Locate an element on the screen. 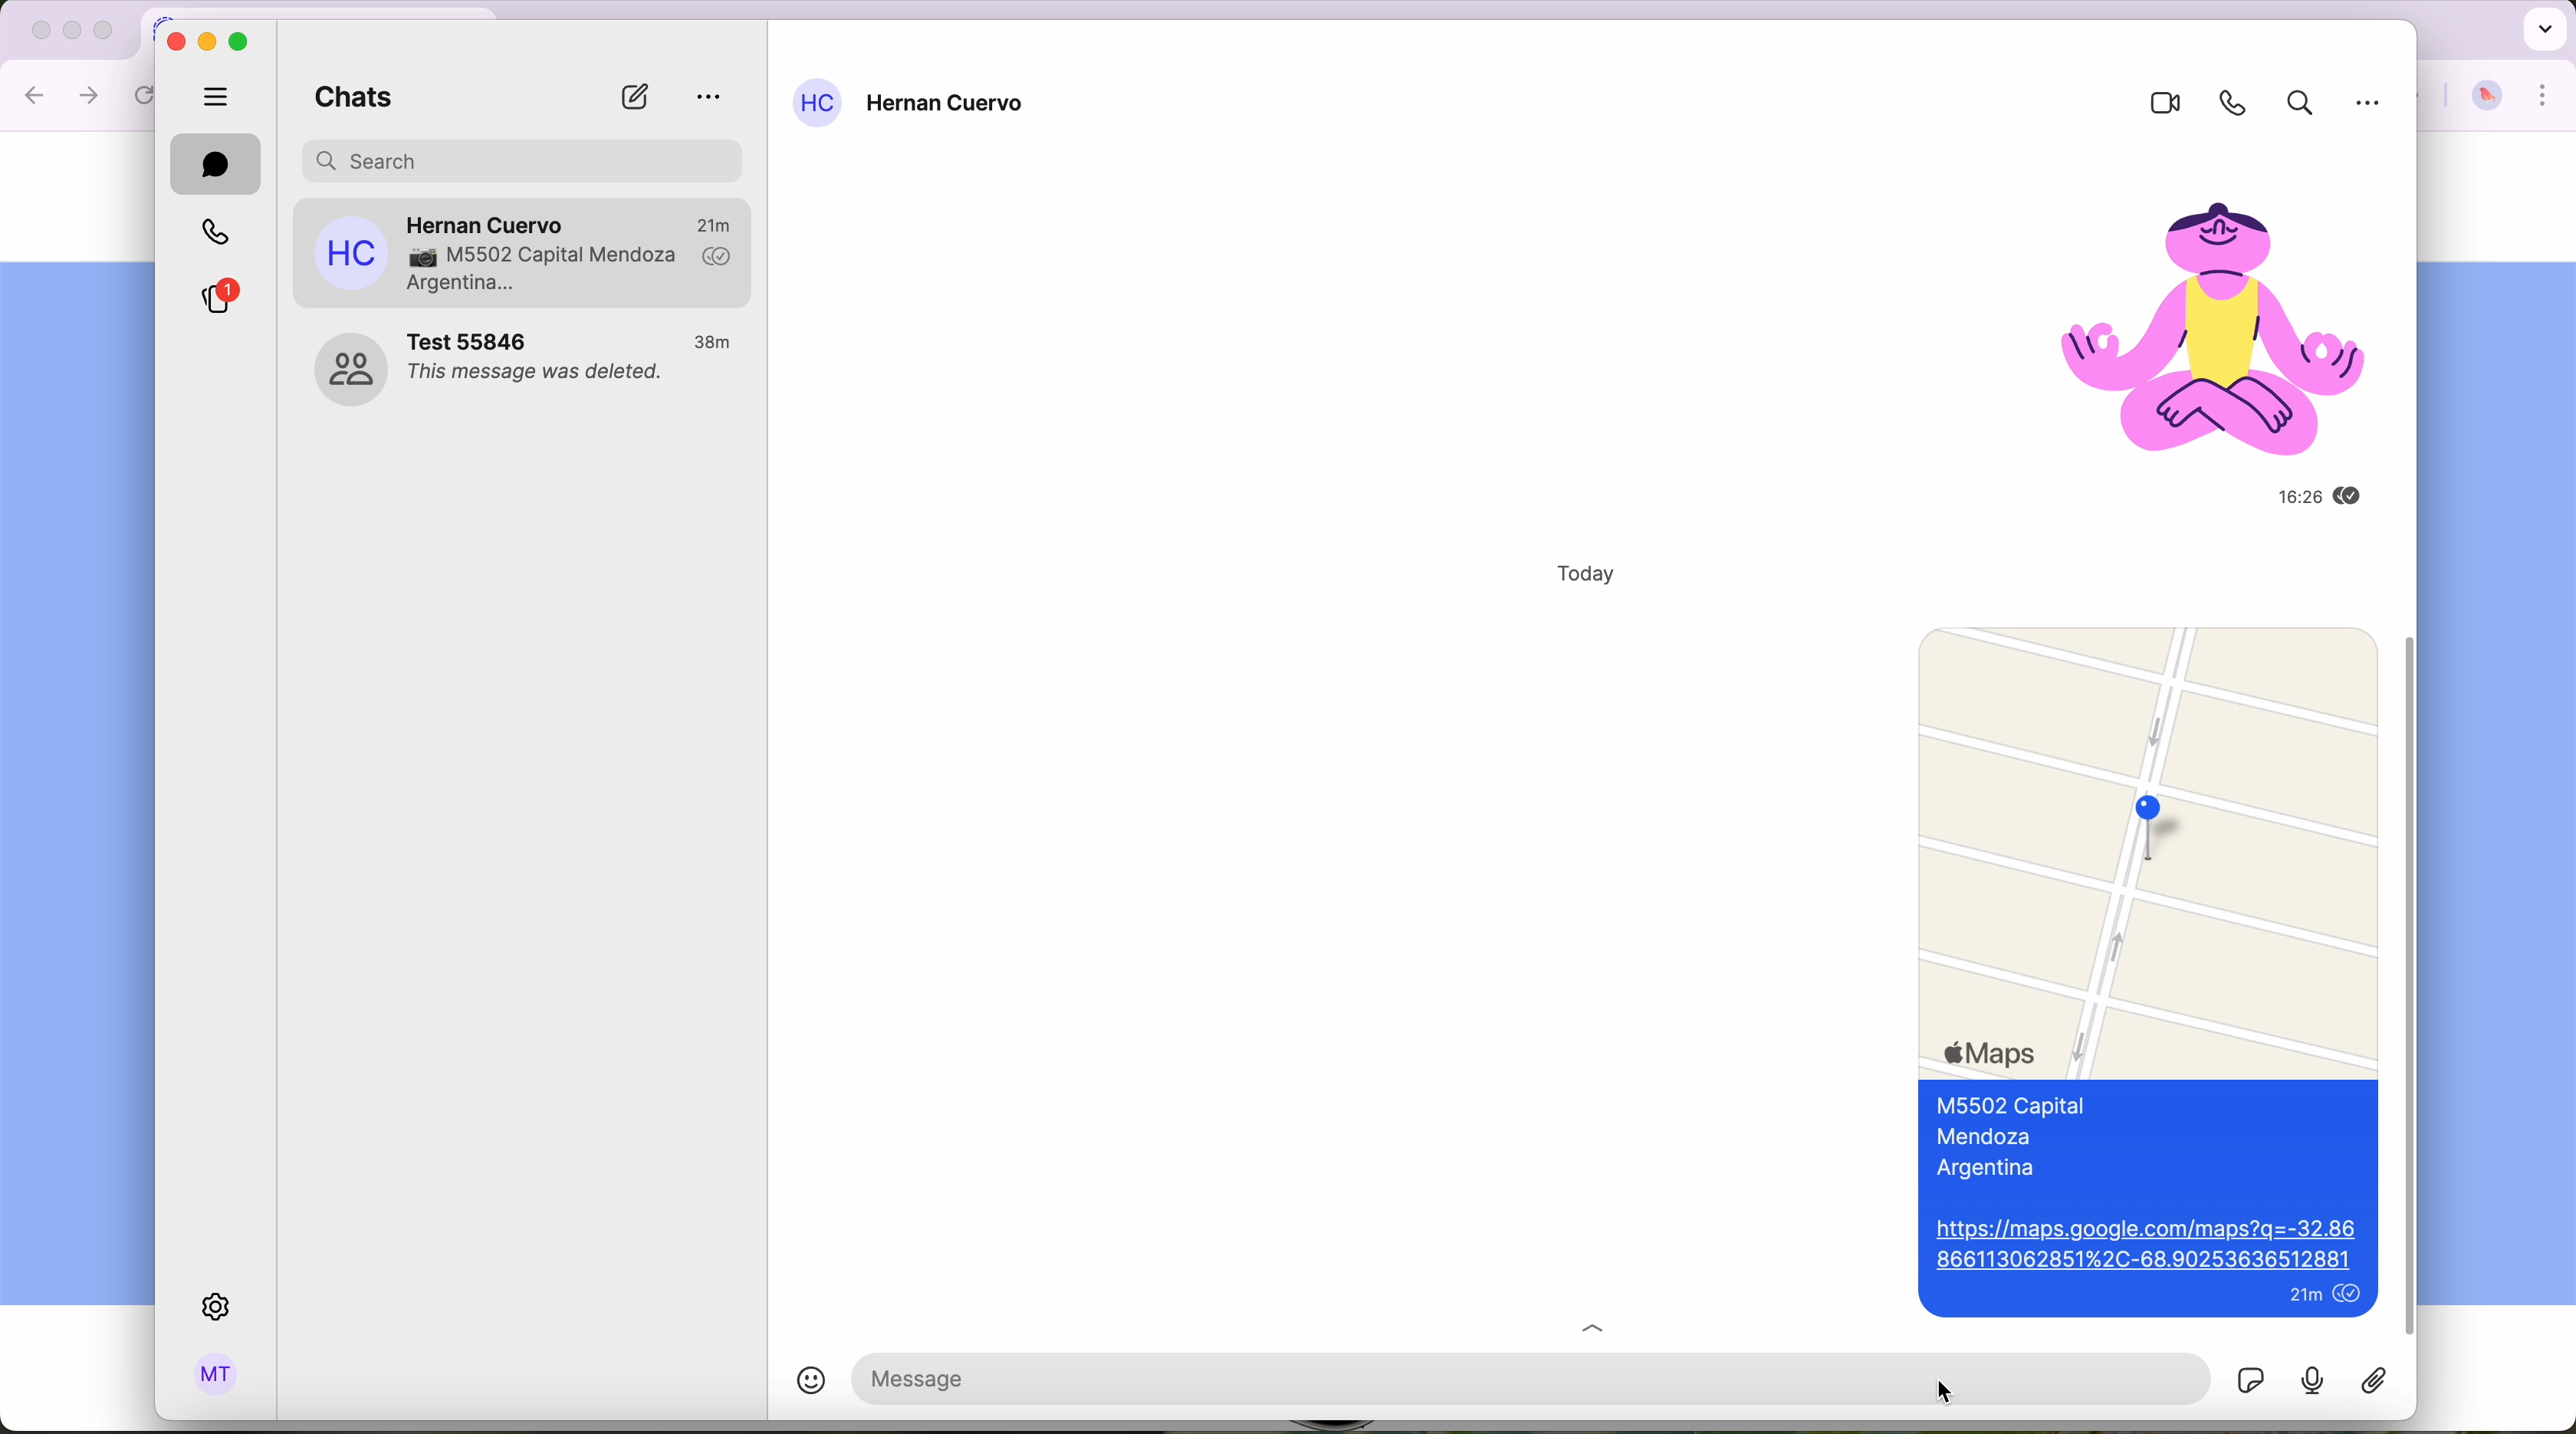  stories is located at coordinates (216, 298).